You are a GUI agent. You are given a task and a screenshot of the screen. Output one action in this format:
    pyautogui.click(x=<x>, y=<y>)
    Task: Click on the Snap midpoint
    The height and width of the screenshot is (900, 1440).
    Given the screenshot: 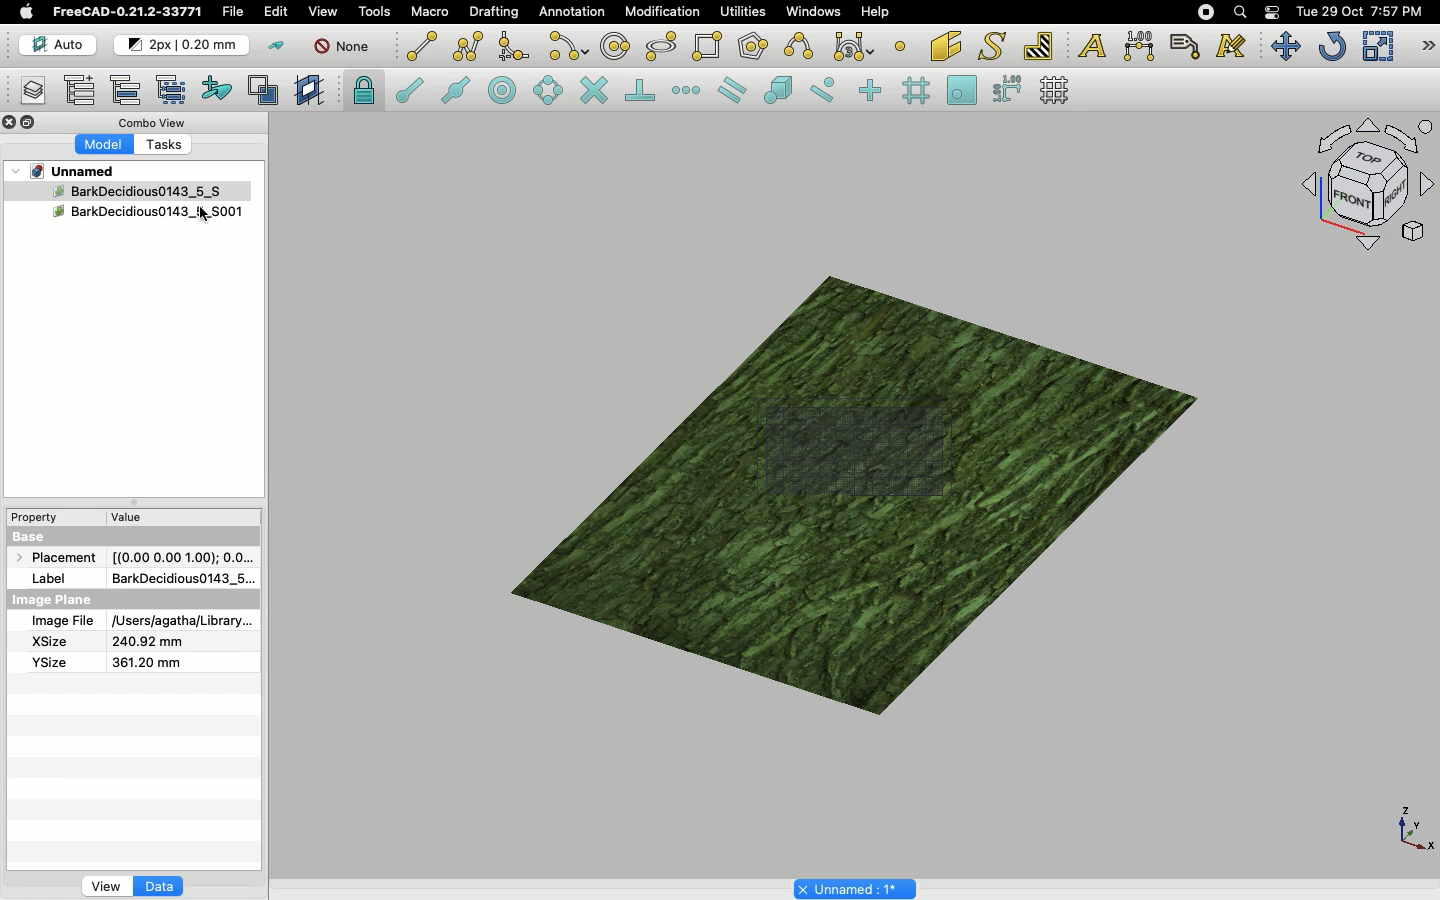 What is the action you would take?
    pyautogui.click(x=457, y=93)
    